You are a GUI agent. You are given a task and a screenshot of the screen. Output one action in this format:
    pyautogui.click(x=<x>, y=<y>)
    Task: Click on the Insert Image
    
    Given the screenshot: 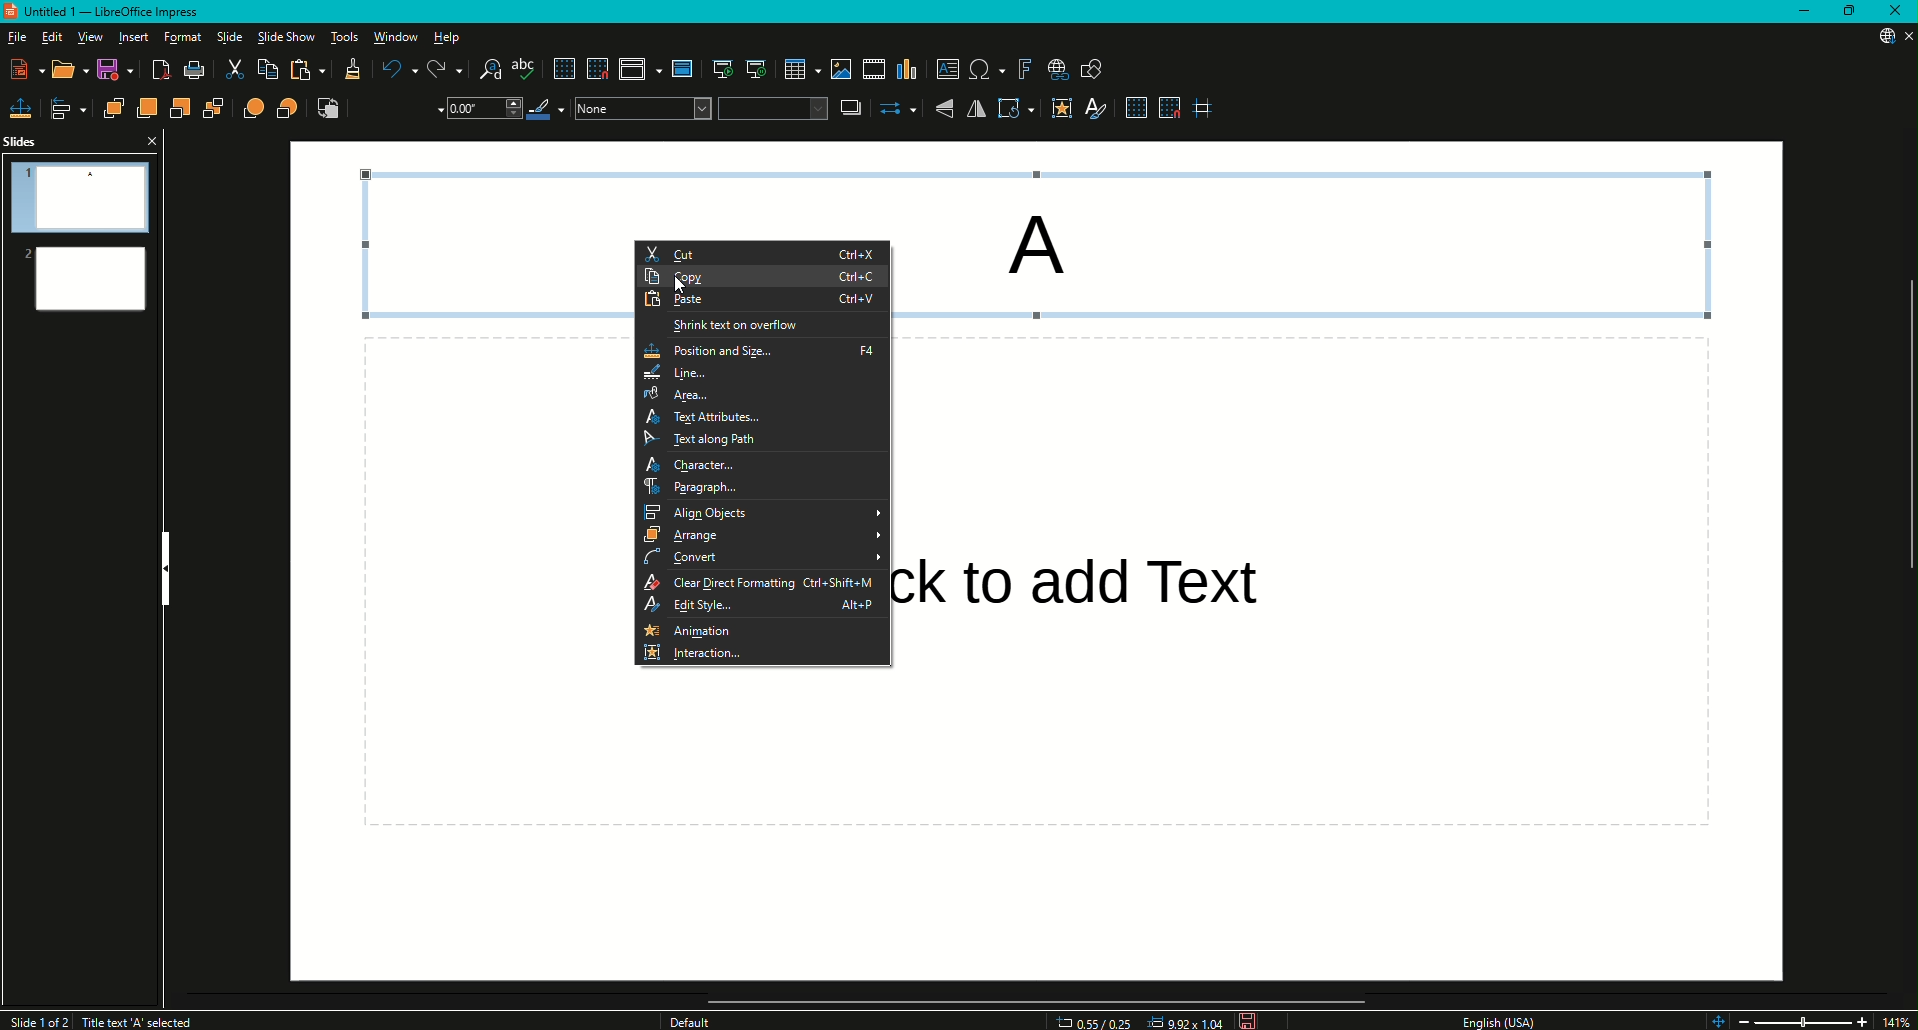 What is the action you would take?
    pyautogui.click(x=837, y=67)
    